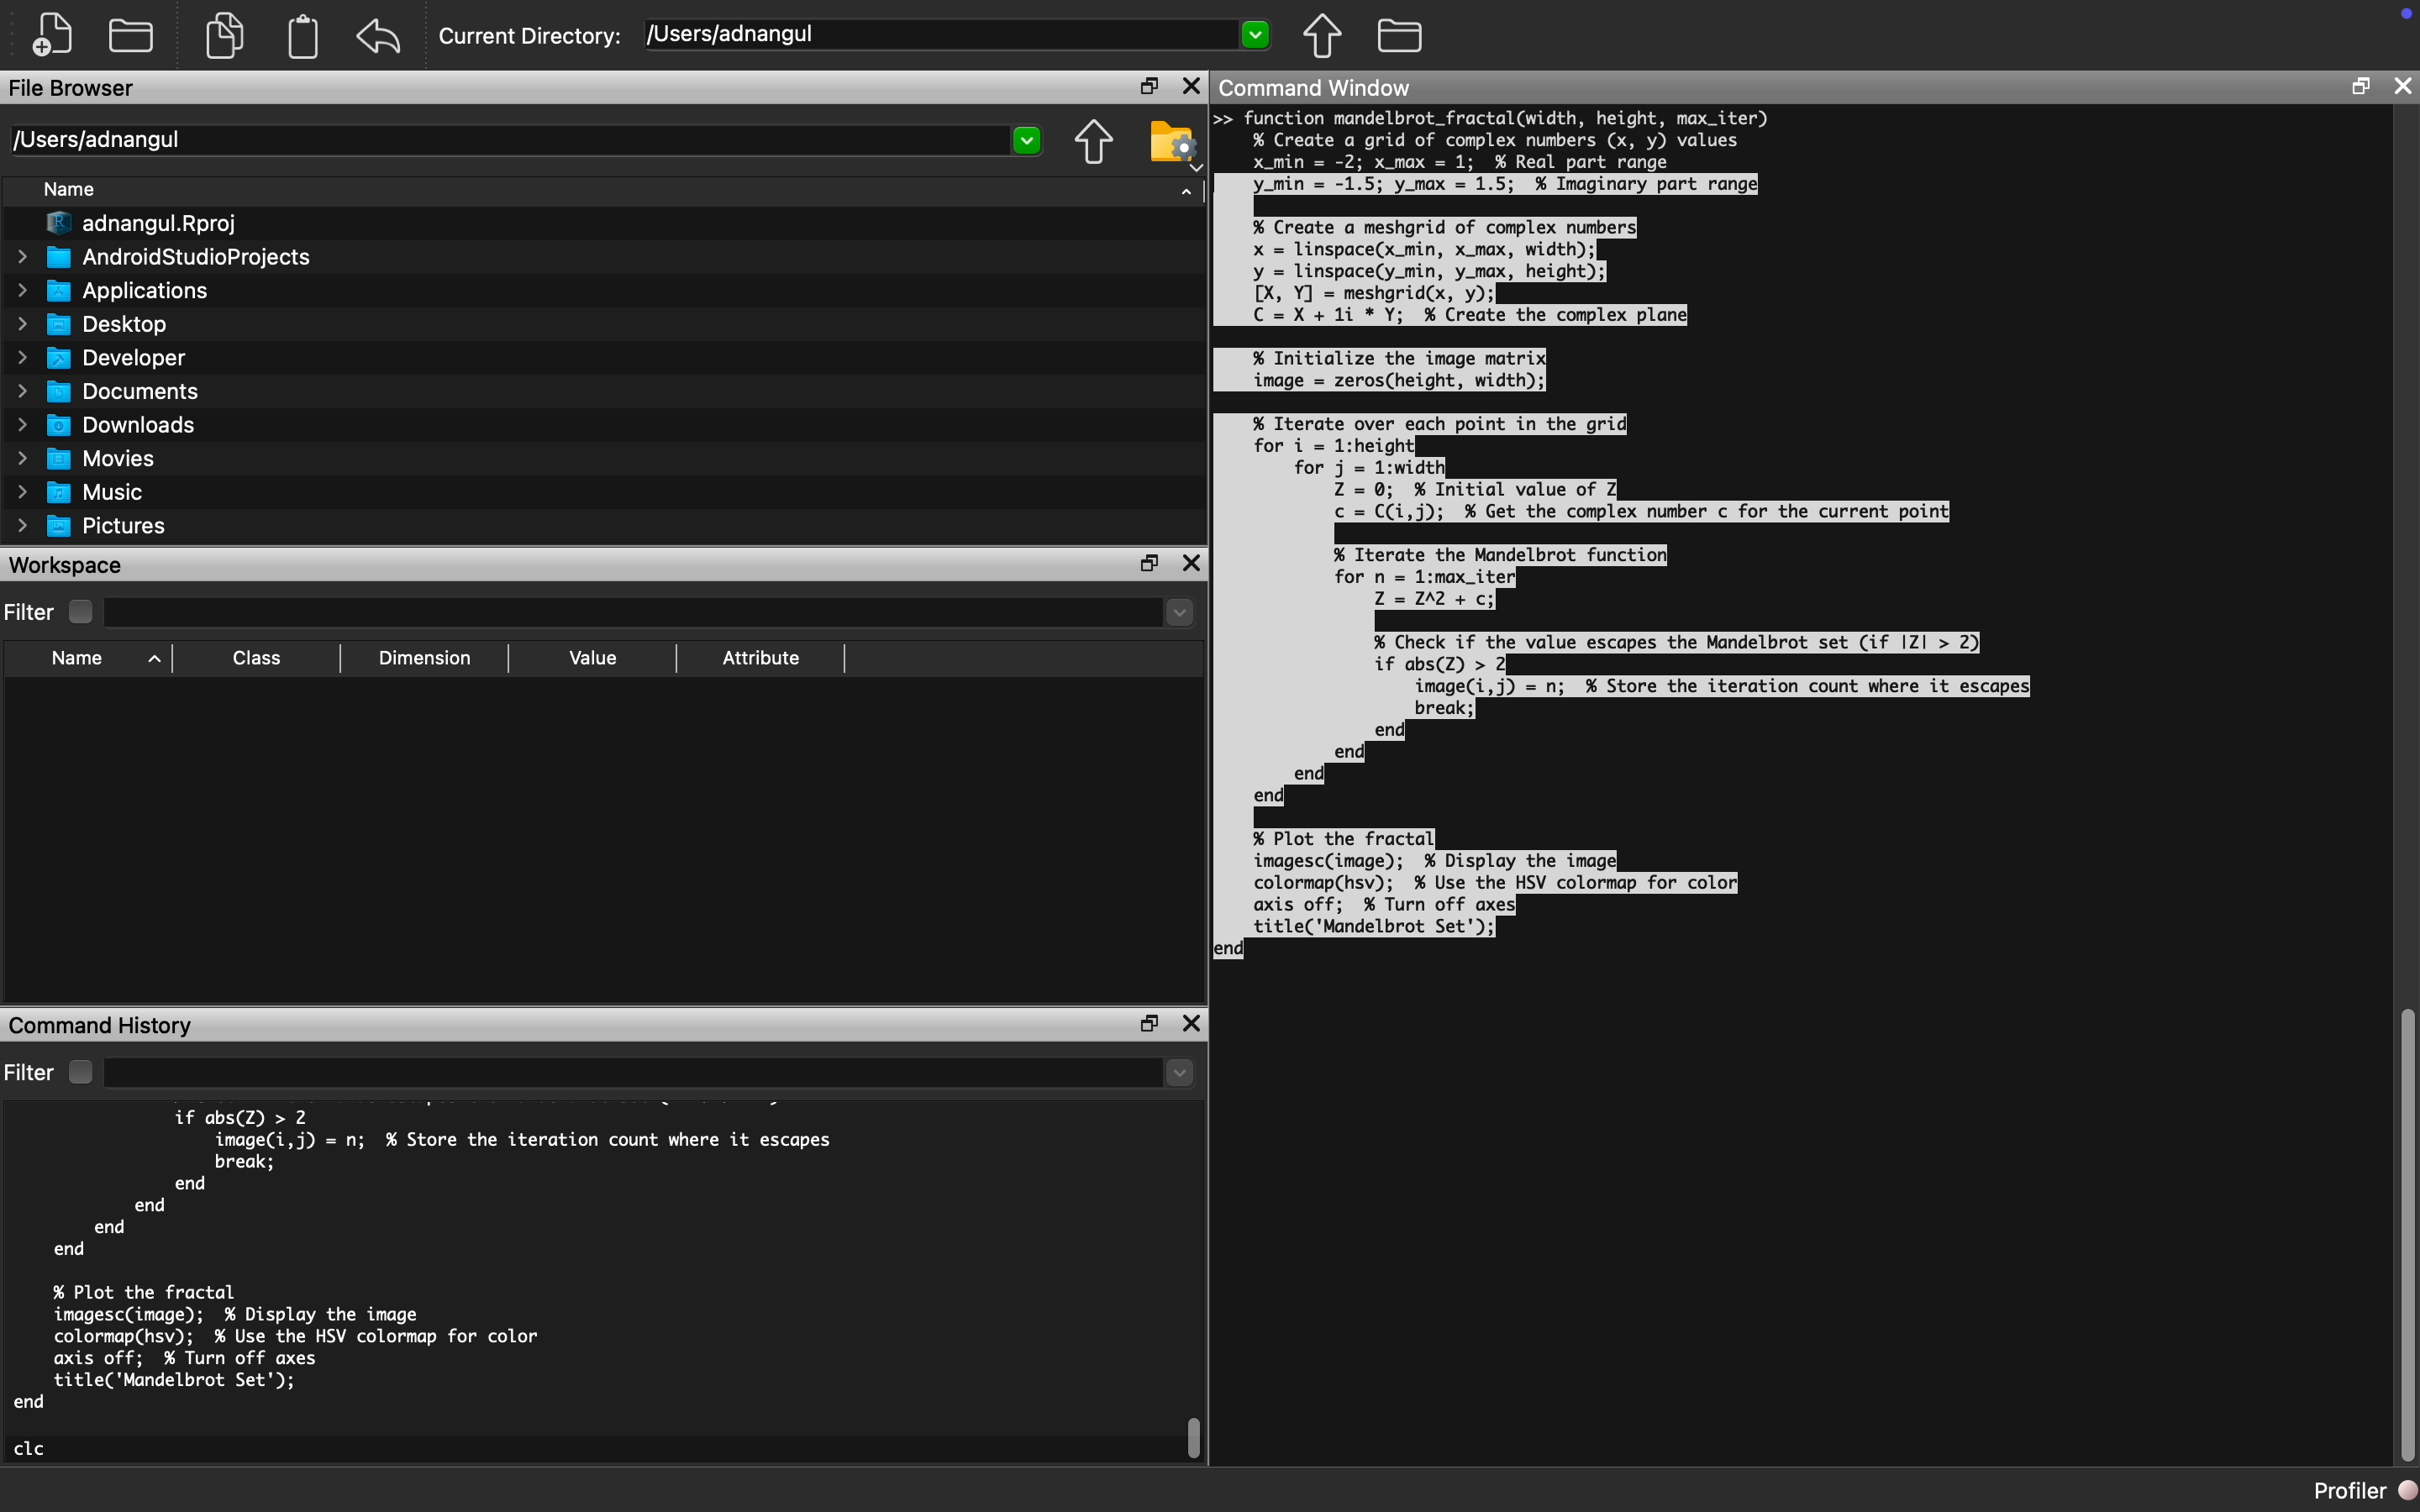 Image resolution: width=2420 pixels, height=1512 pixels. Describe the element at coordinates (225, 33) in the screenshot. I see `Copy` at that location.